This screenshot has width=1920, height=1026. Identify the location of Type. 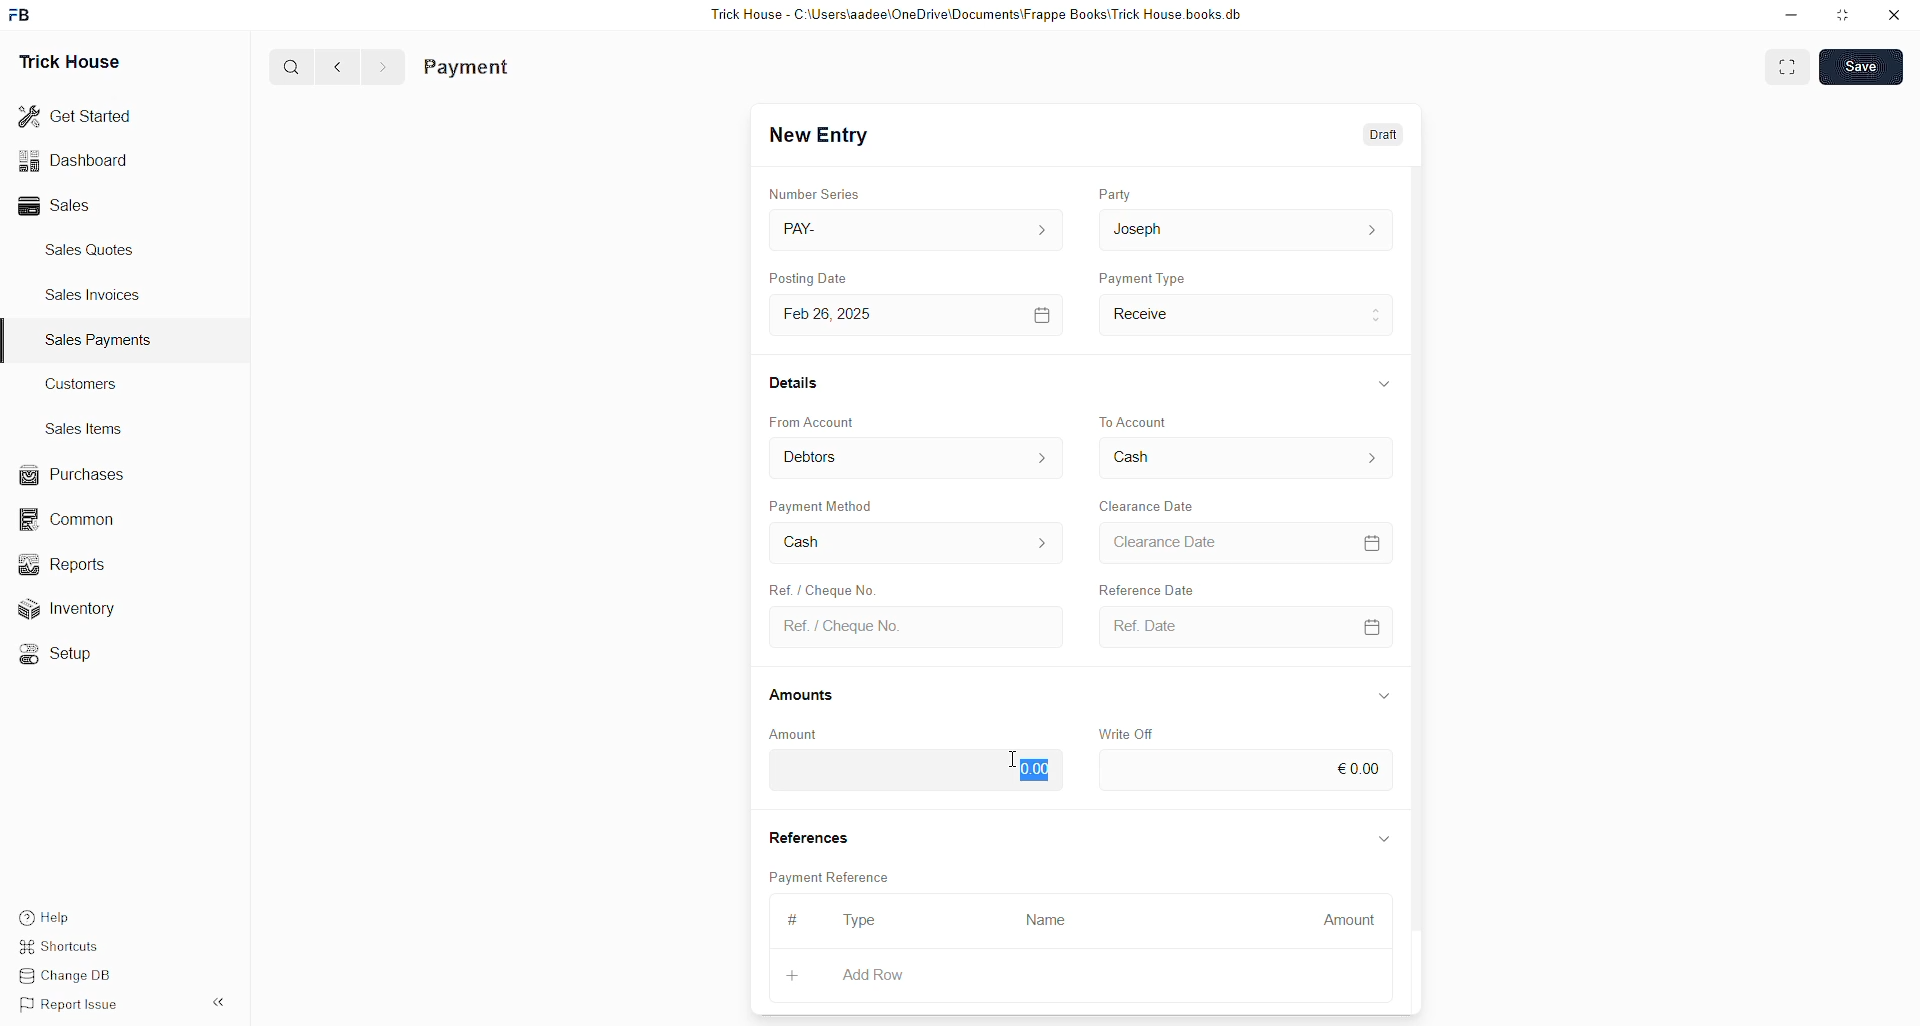
(860, 921).